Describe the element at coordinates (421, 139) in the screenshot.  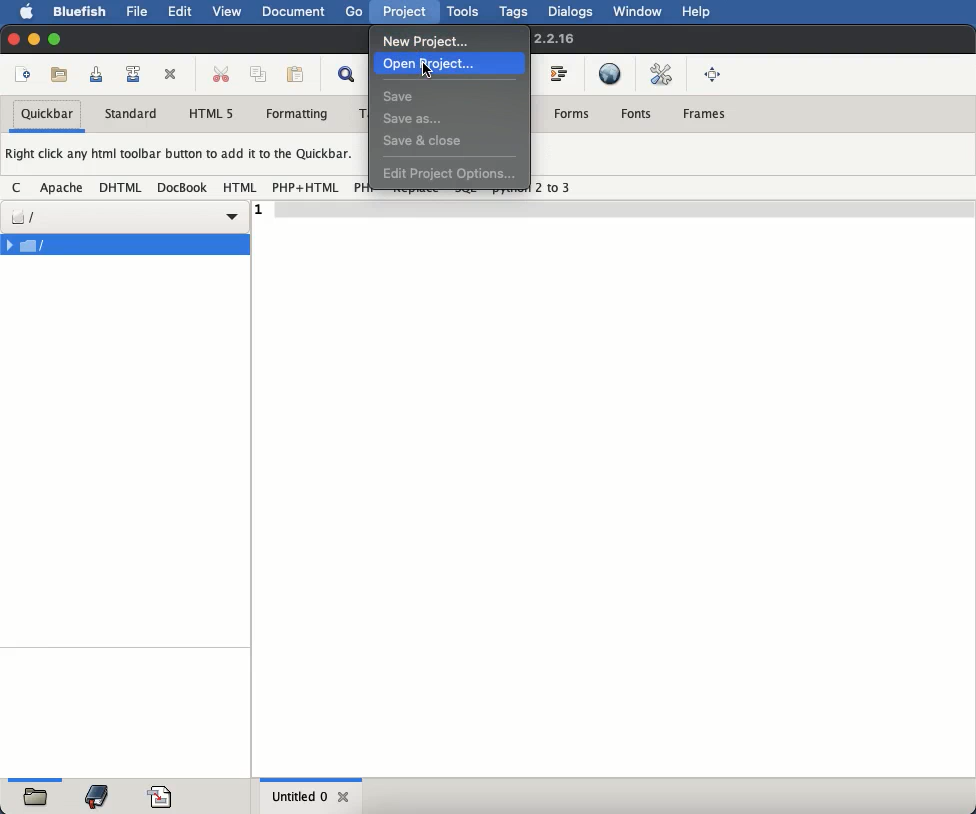
I see `save and close` at that location.